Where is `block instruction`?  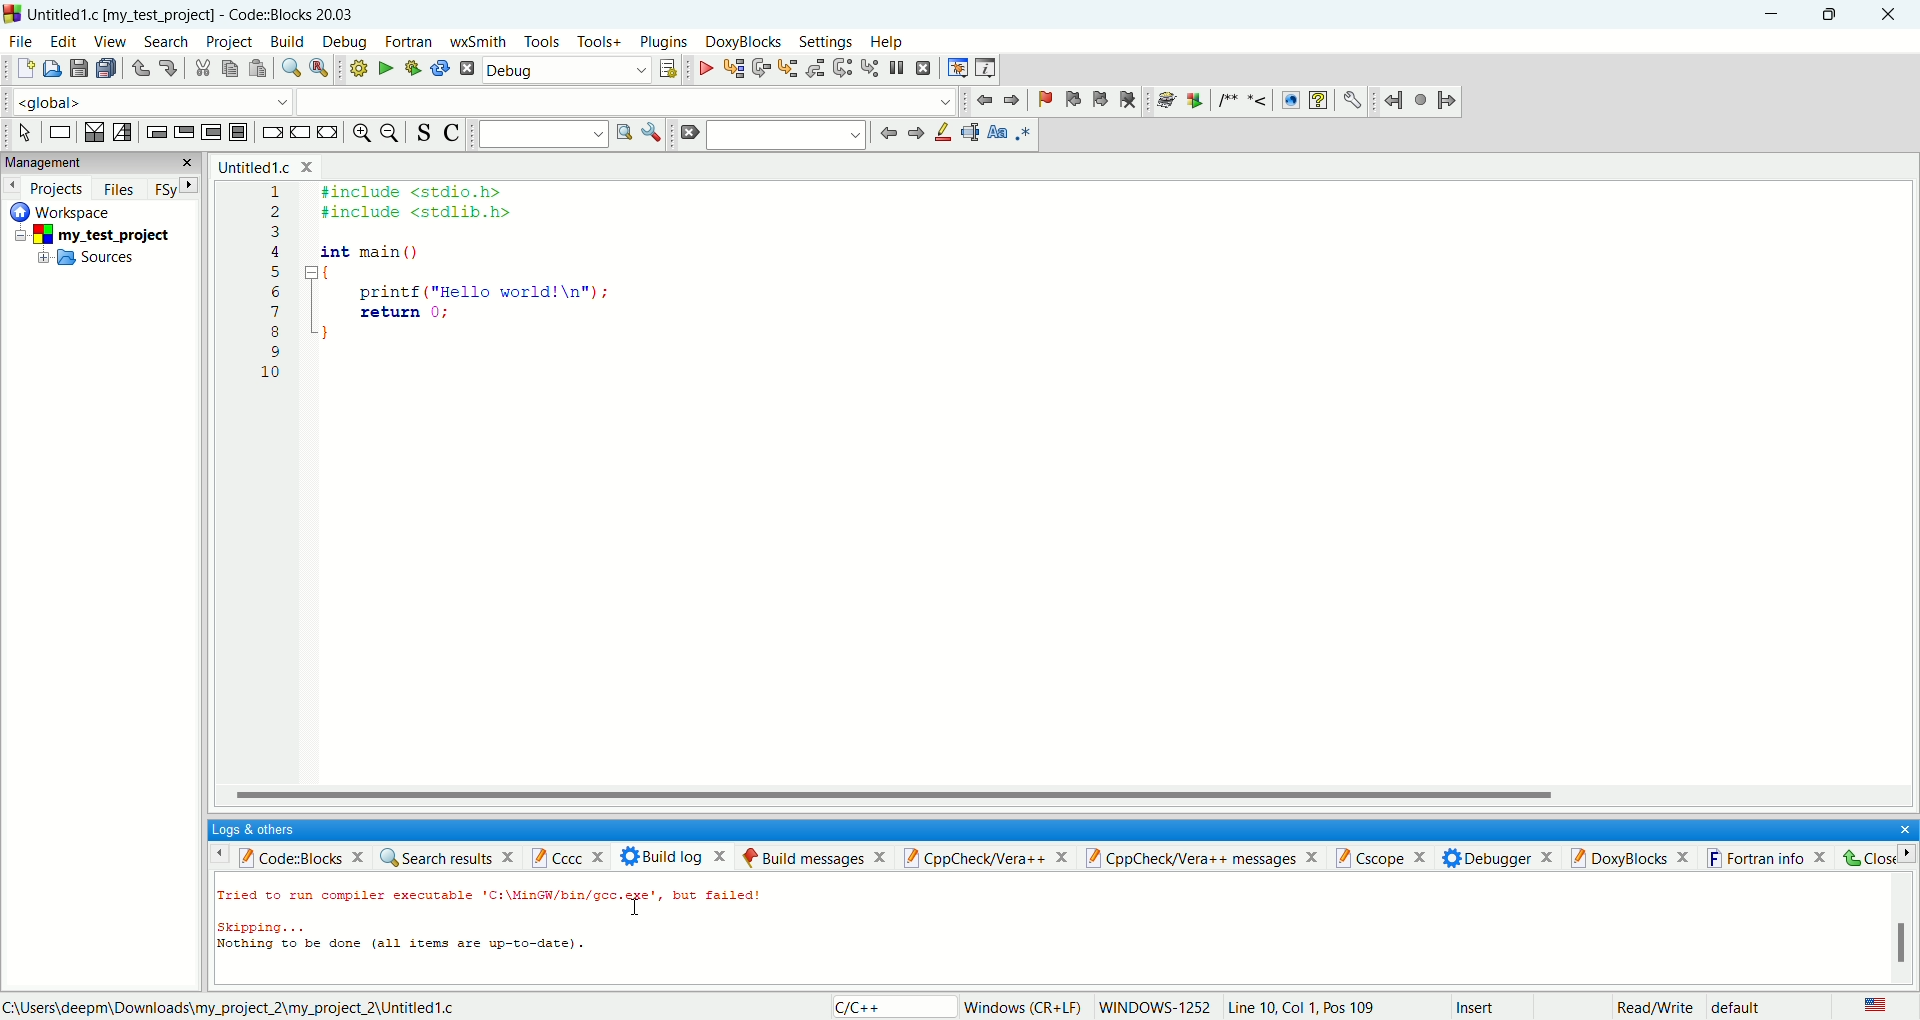
block instruction is located at coordinates (240, 132).